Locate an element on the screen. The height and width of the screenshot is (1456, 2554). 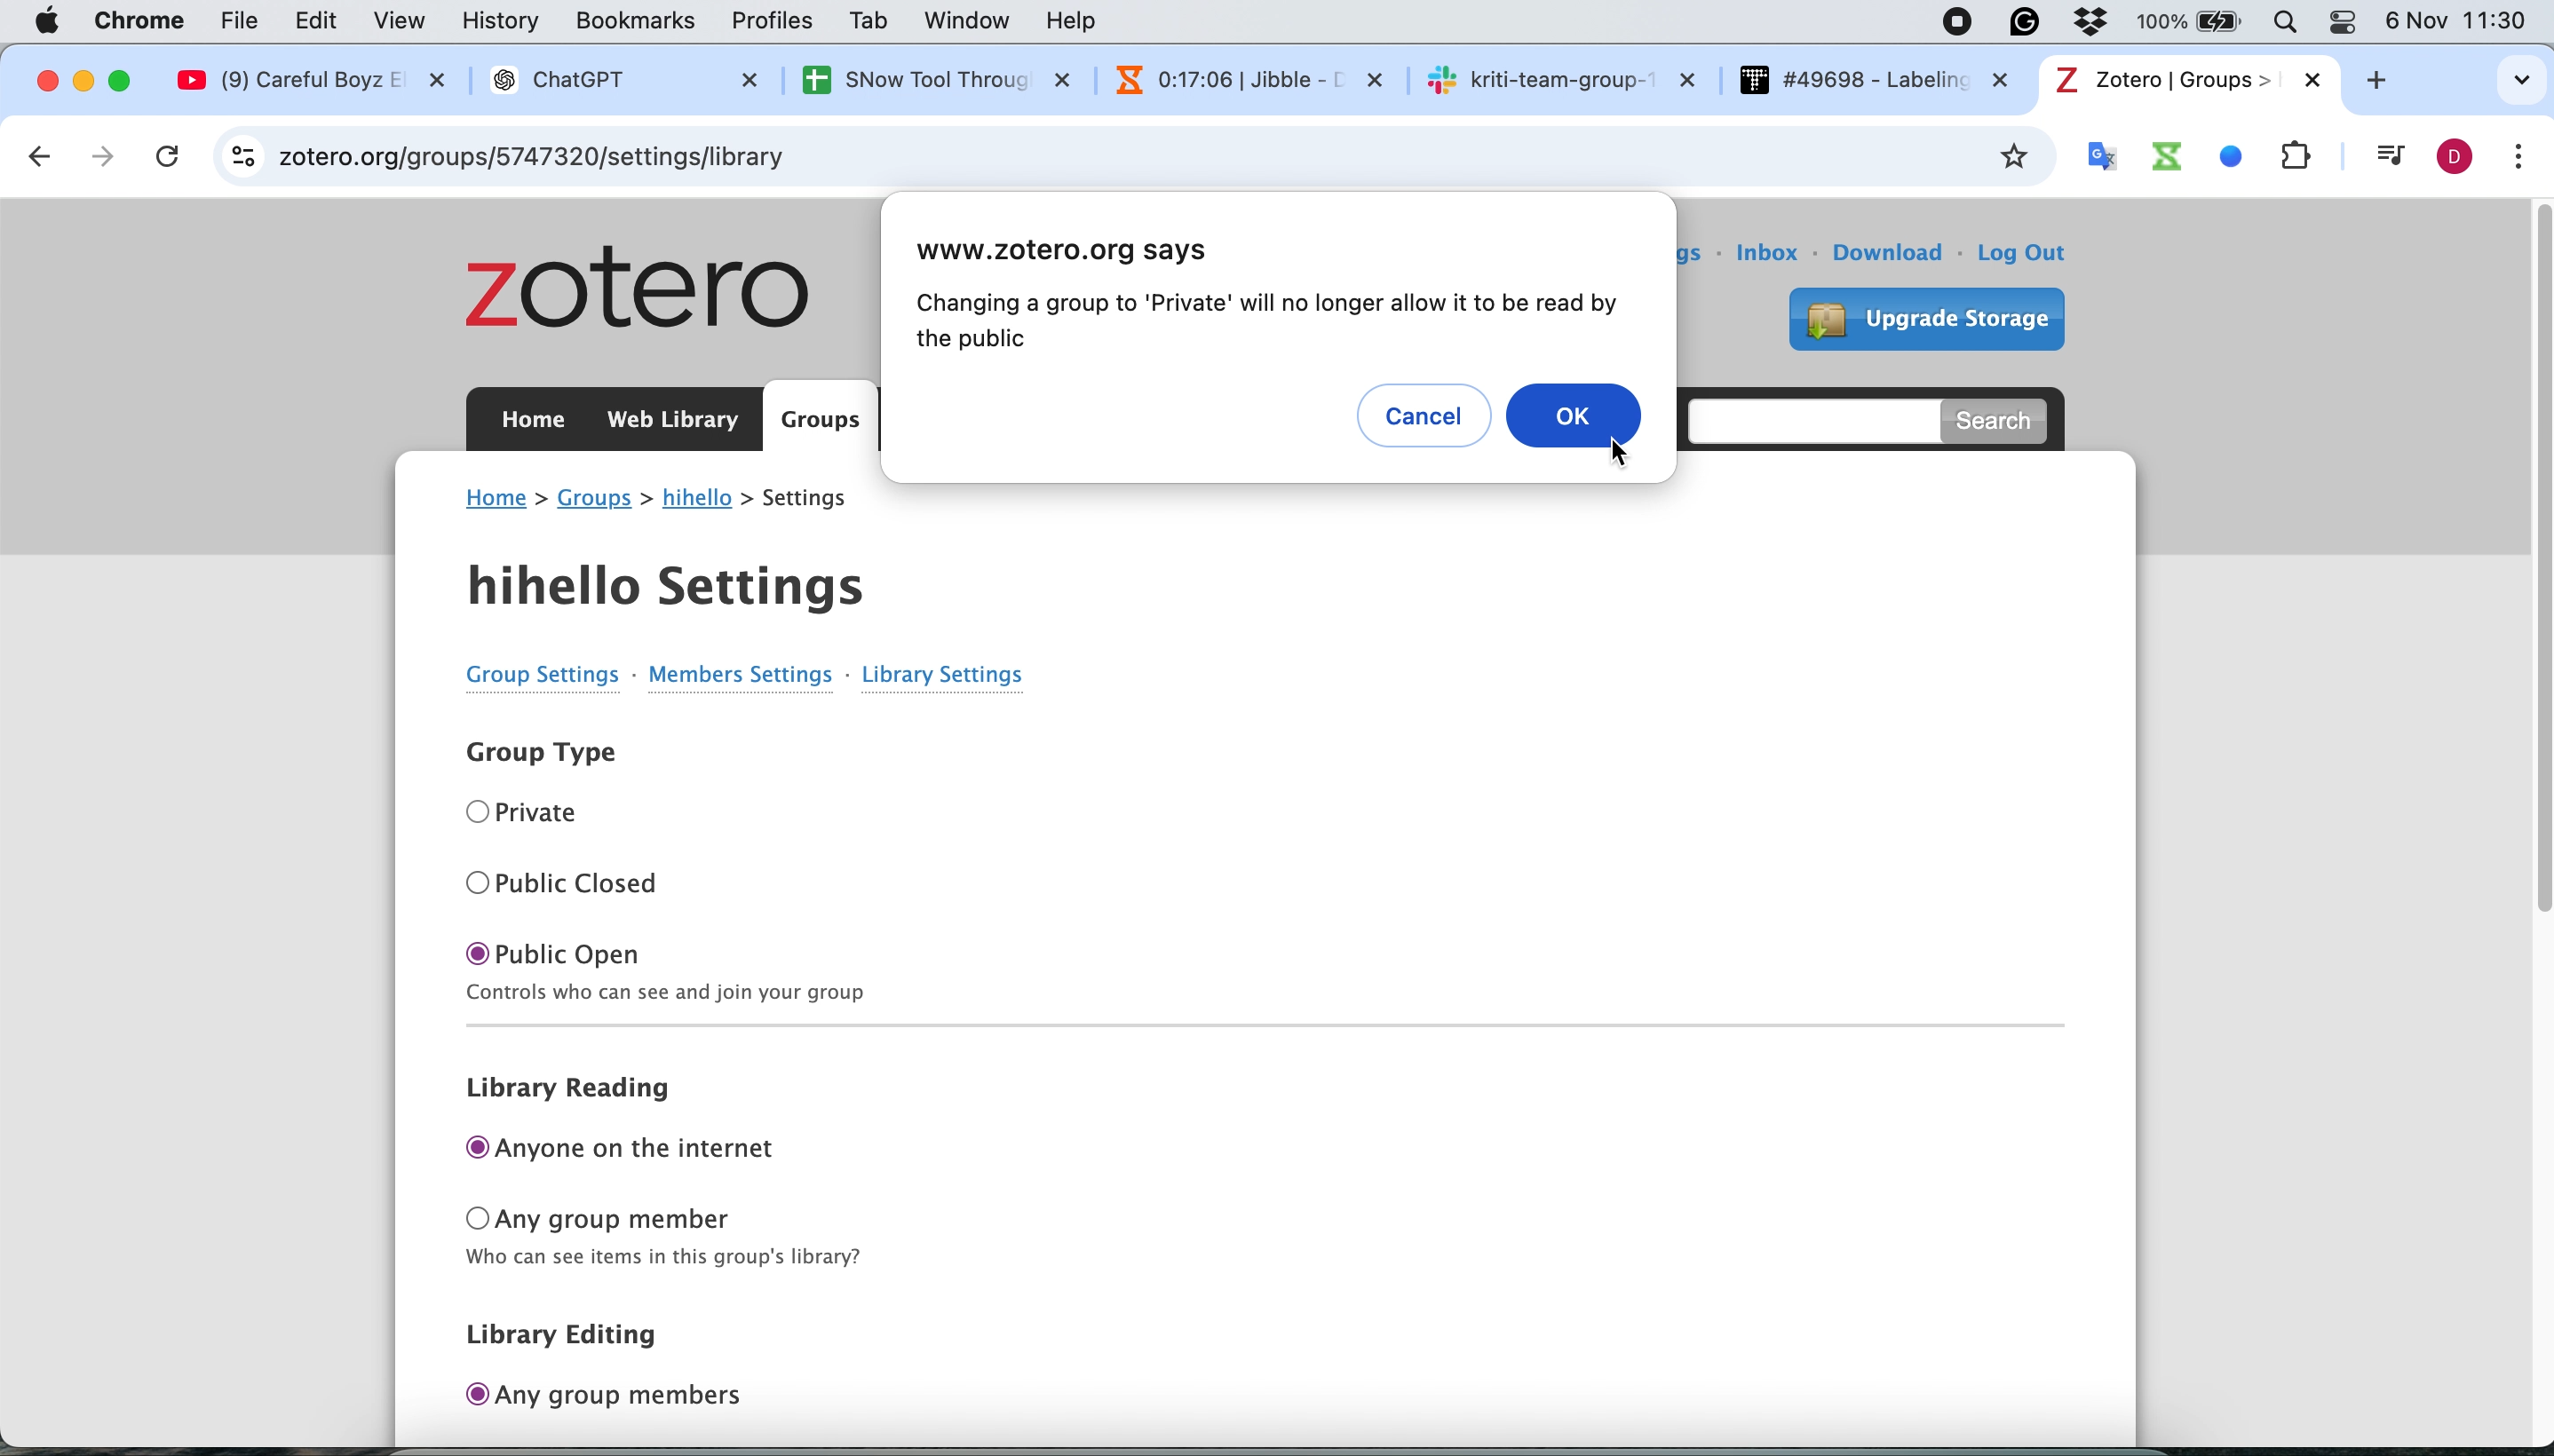
chrome is located at coordinates (144, 19).